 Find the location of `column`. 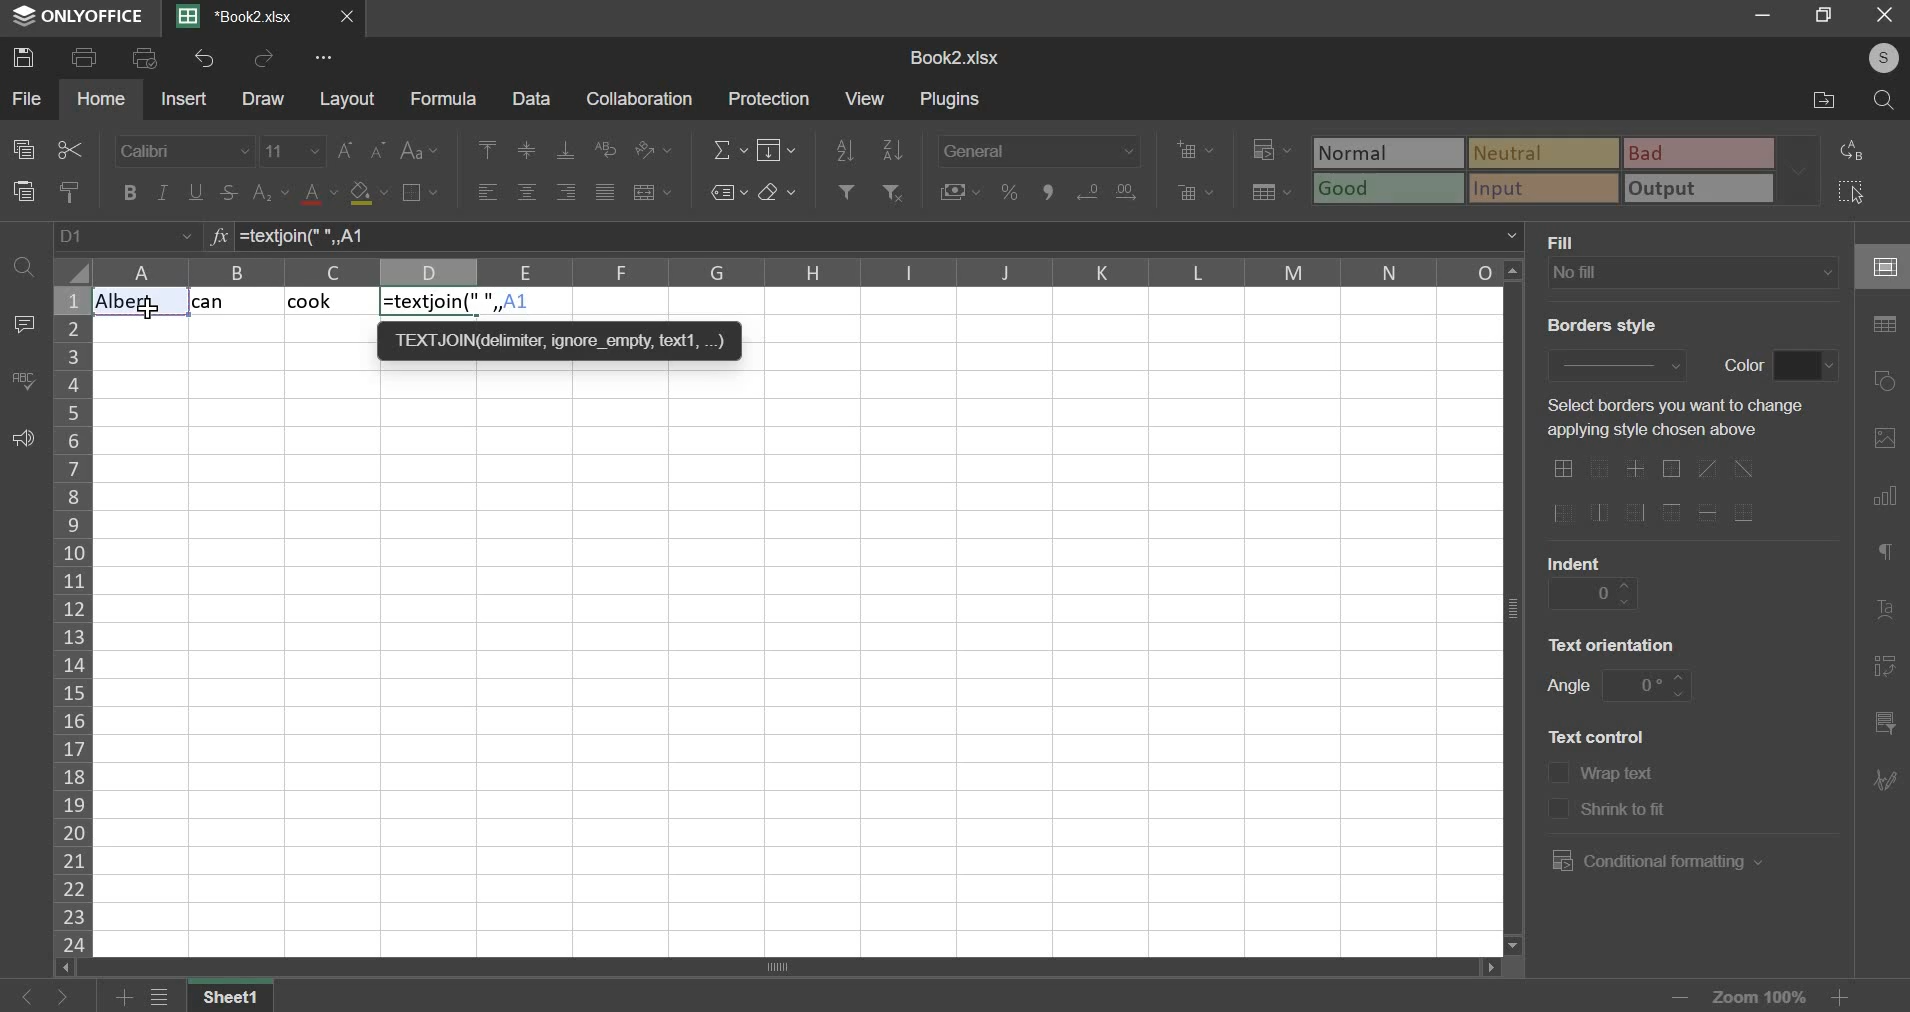

column is located at coordinates (71, 620).